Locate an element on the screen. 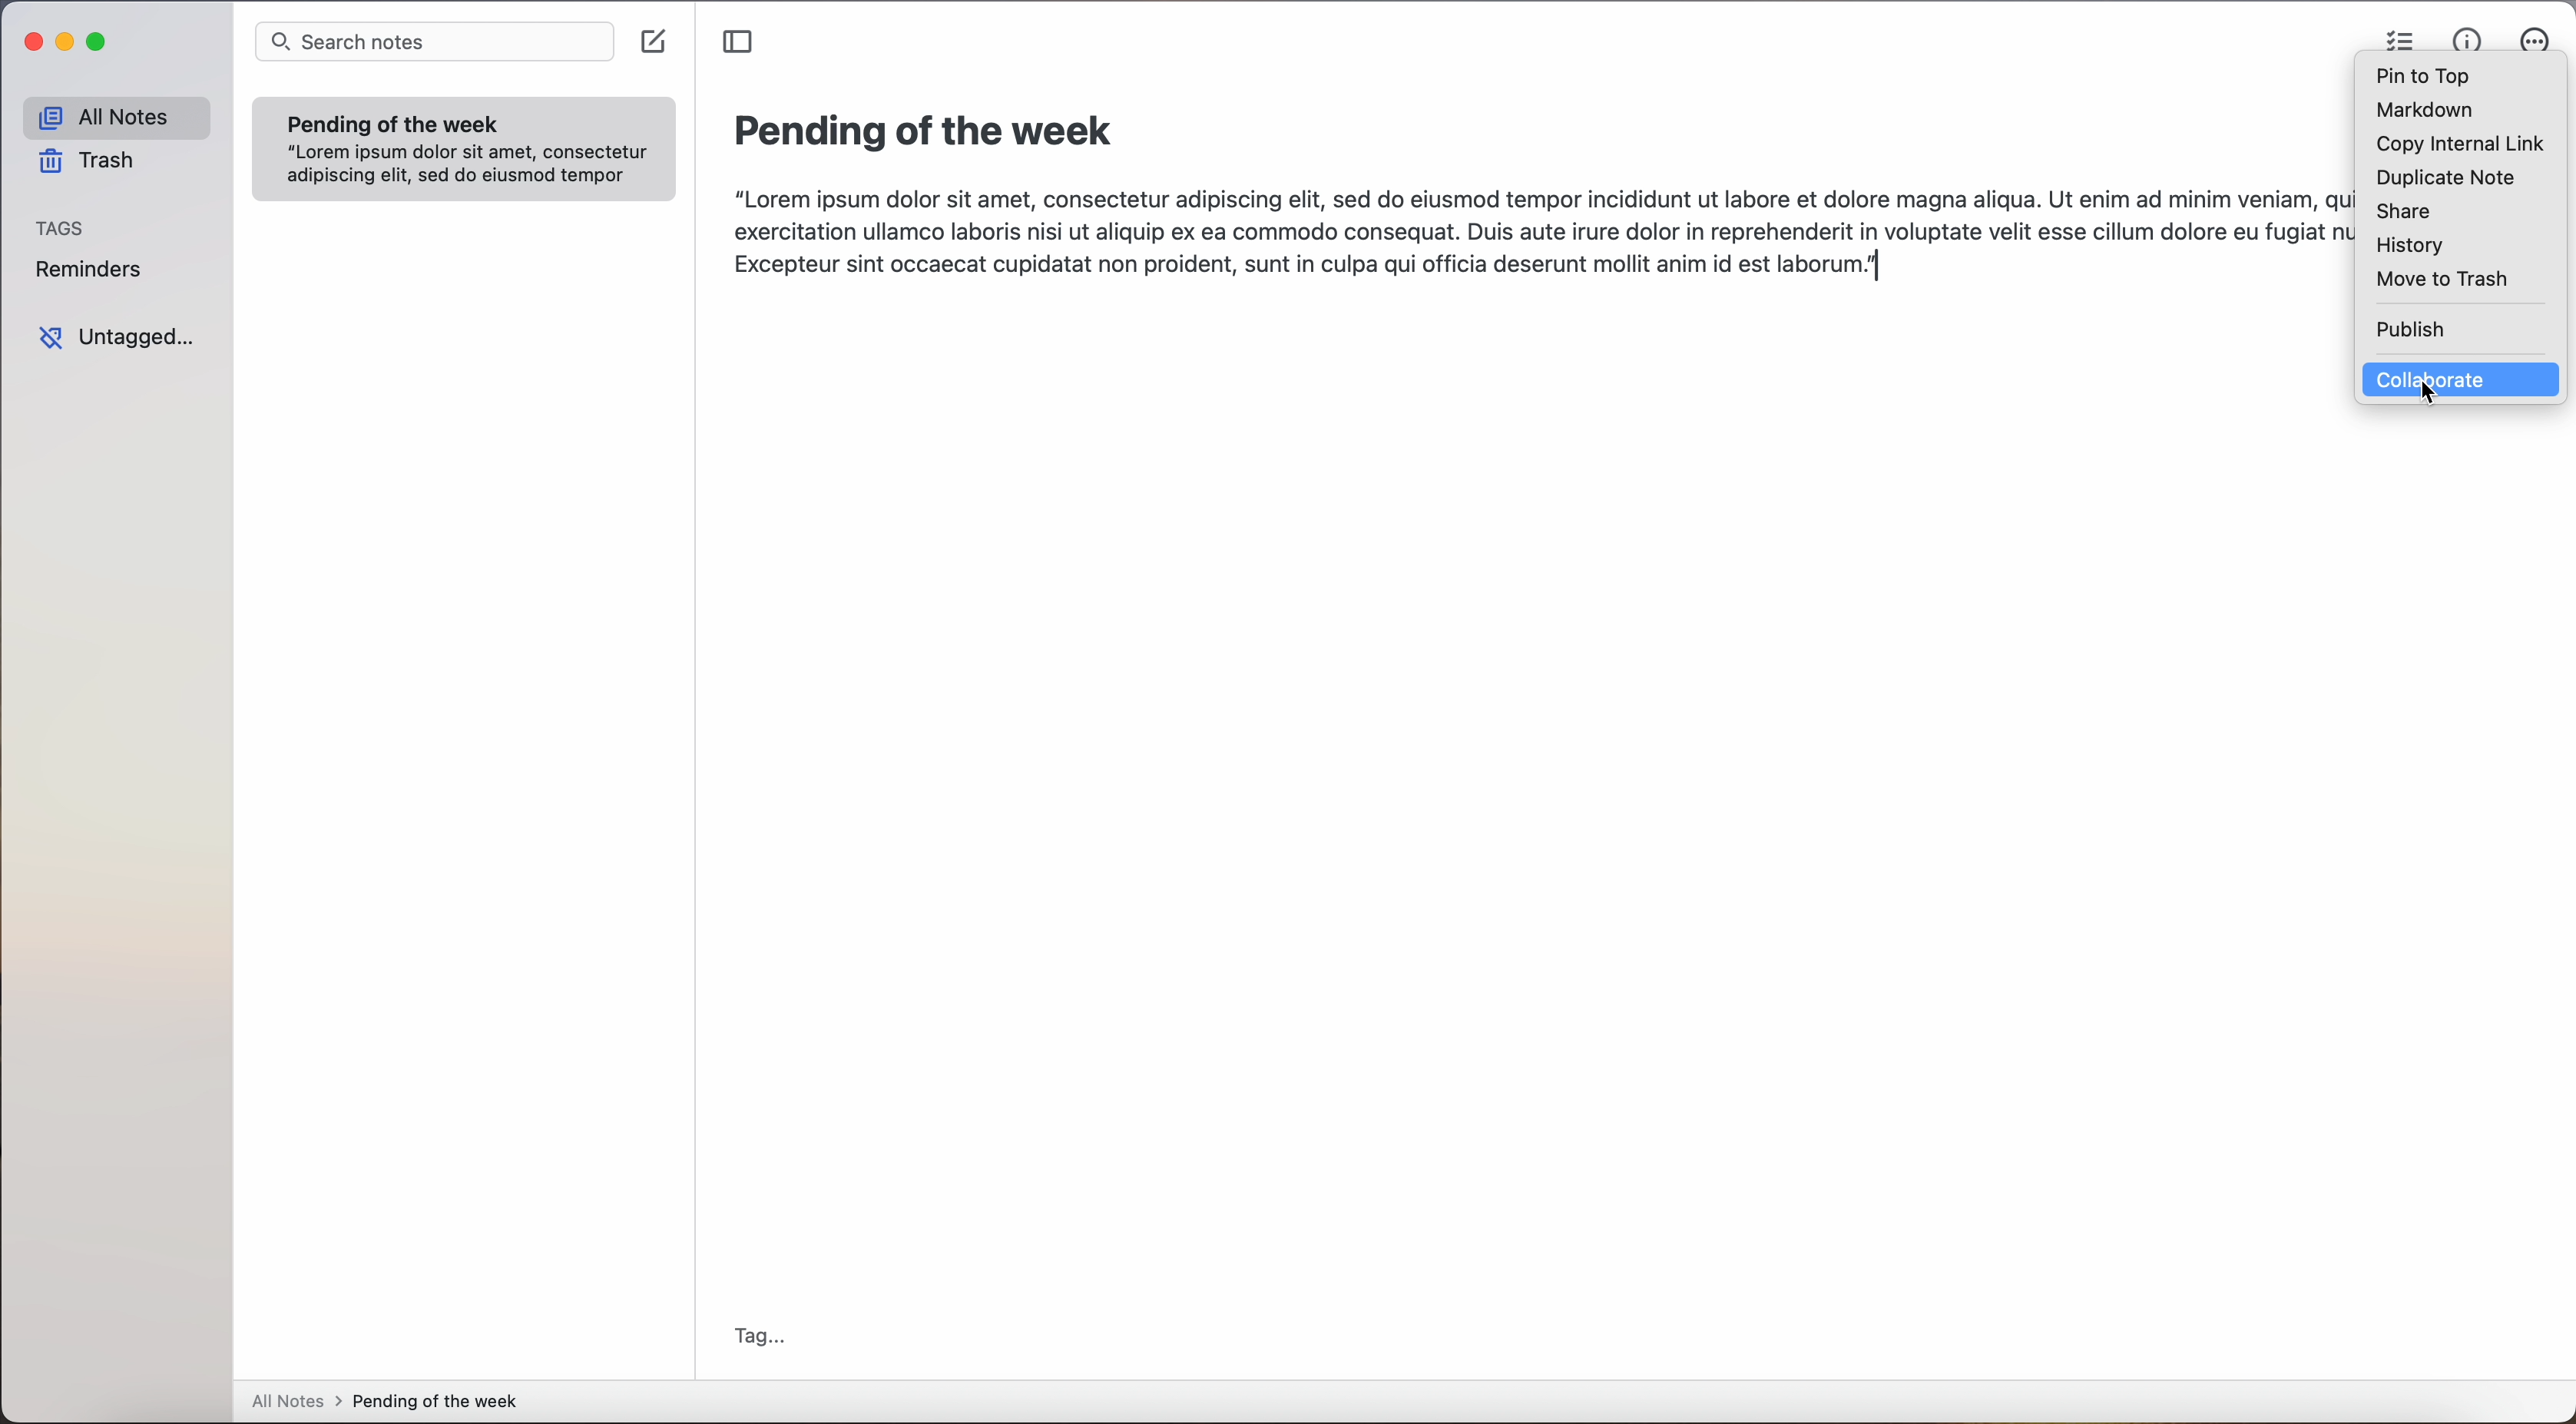  click on more options is located at coordinates (2537, 43).